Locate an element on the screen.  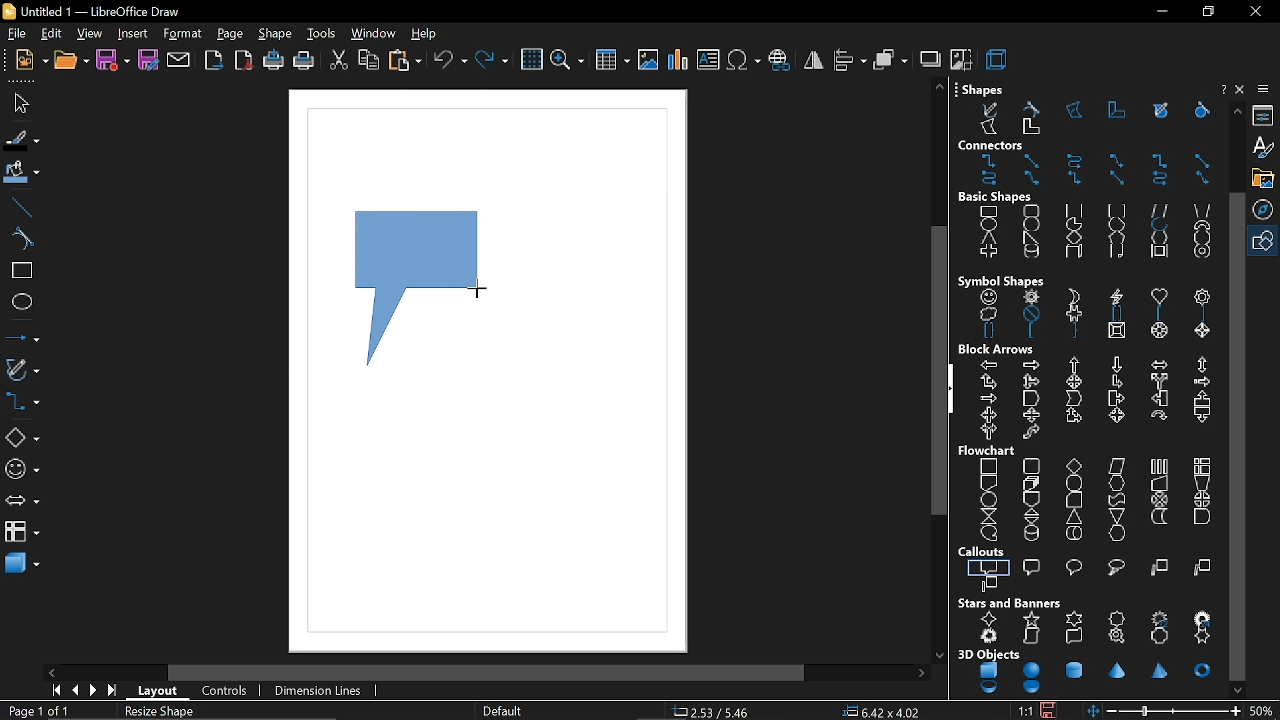
delay is located at coordinates (1201, 517).